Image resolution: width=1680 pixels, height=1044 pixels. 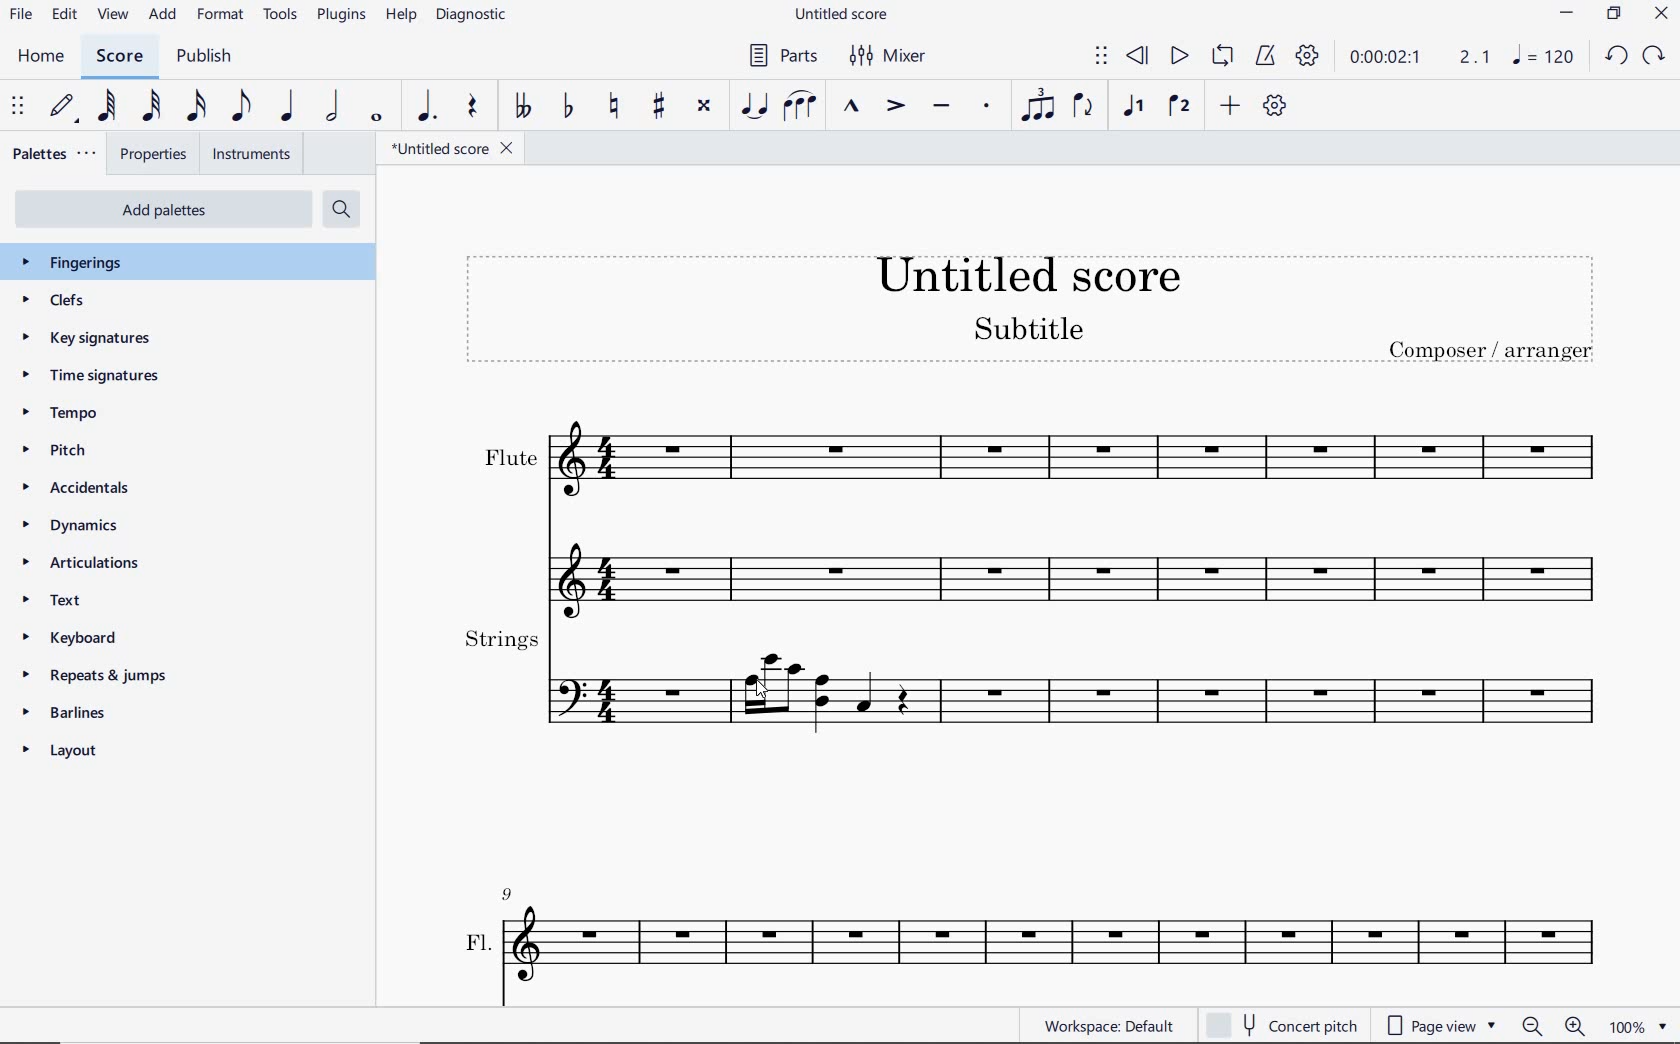 I want to click on rewind, so click(x=1138, y=54).